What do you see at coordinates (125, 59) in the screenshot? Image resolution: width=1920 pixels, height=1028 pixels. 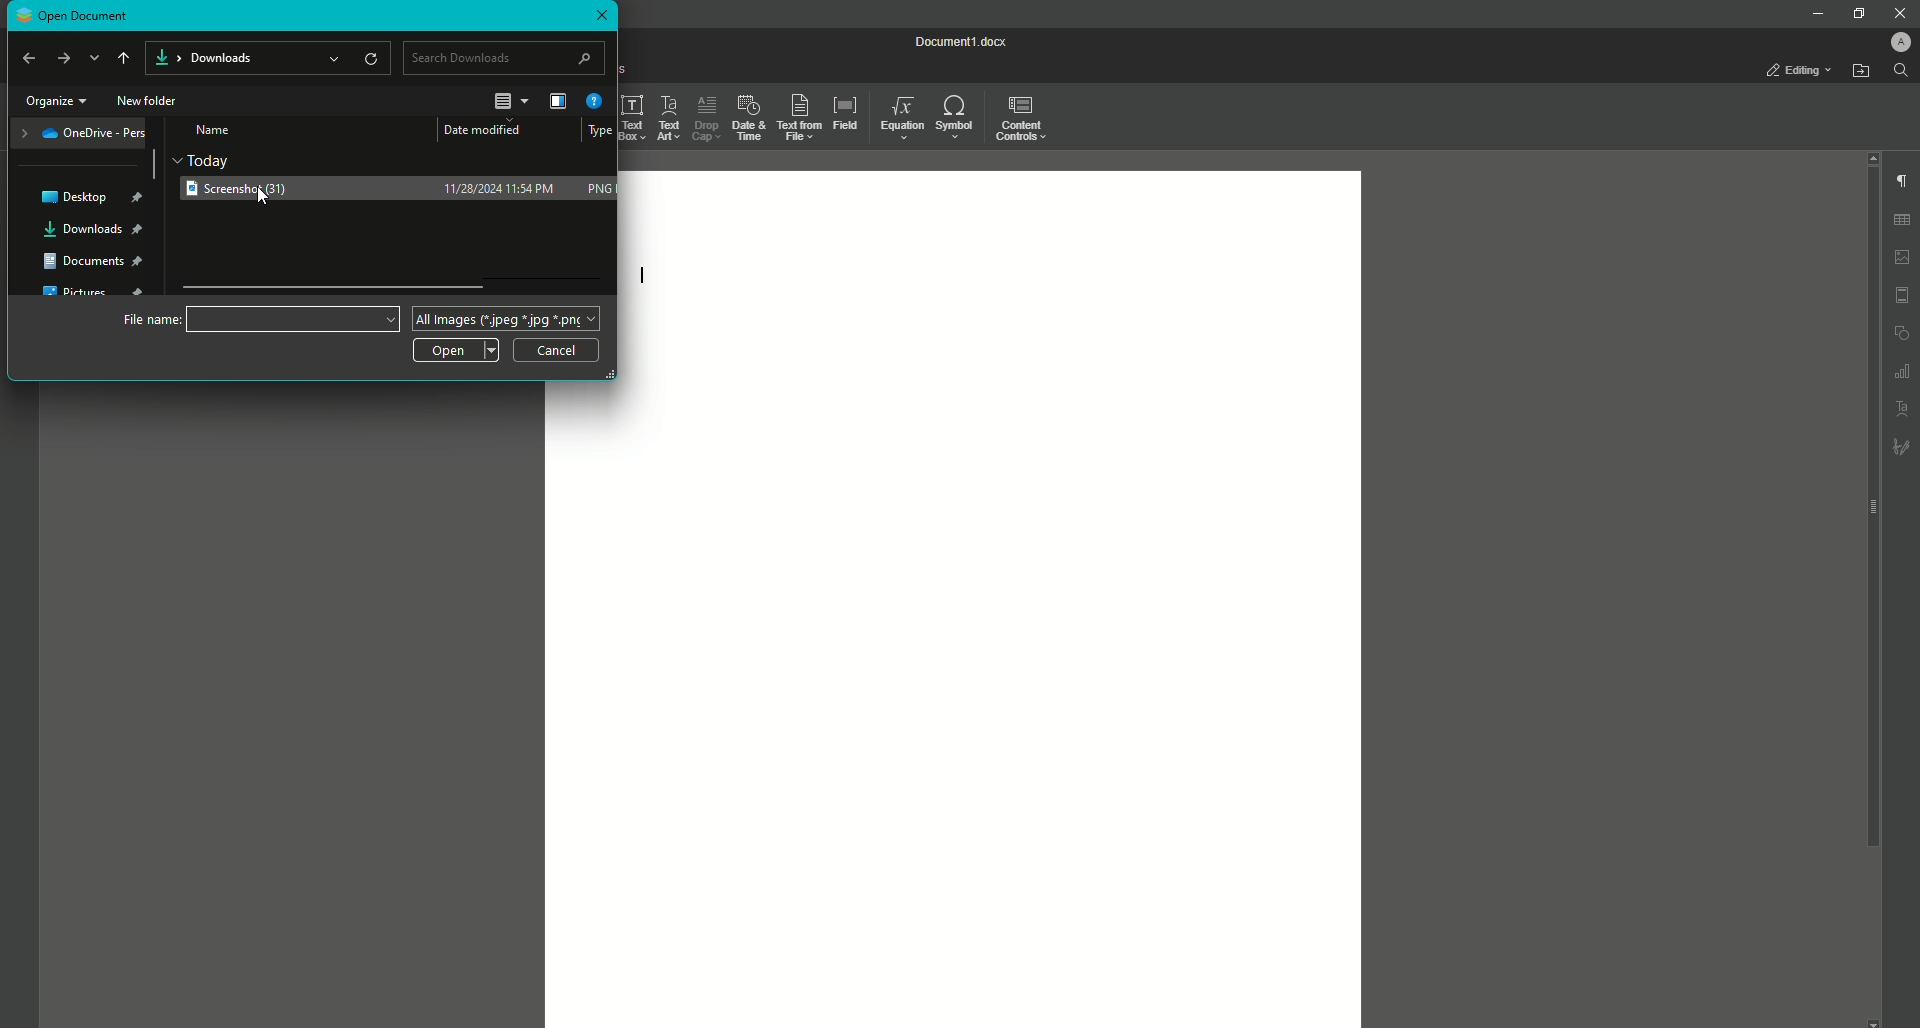 I see `Move up` at bounding box center [125, 59].